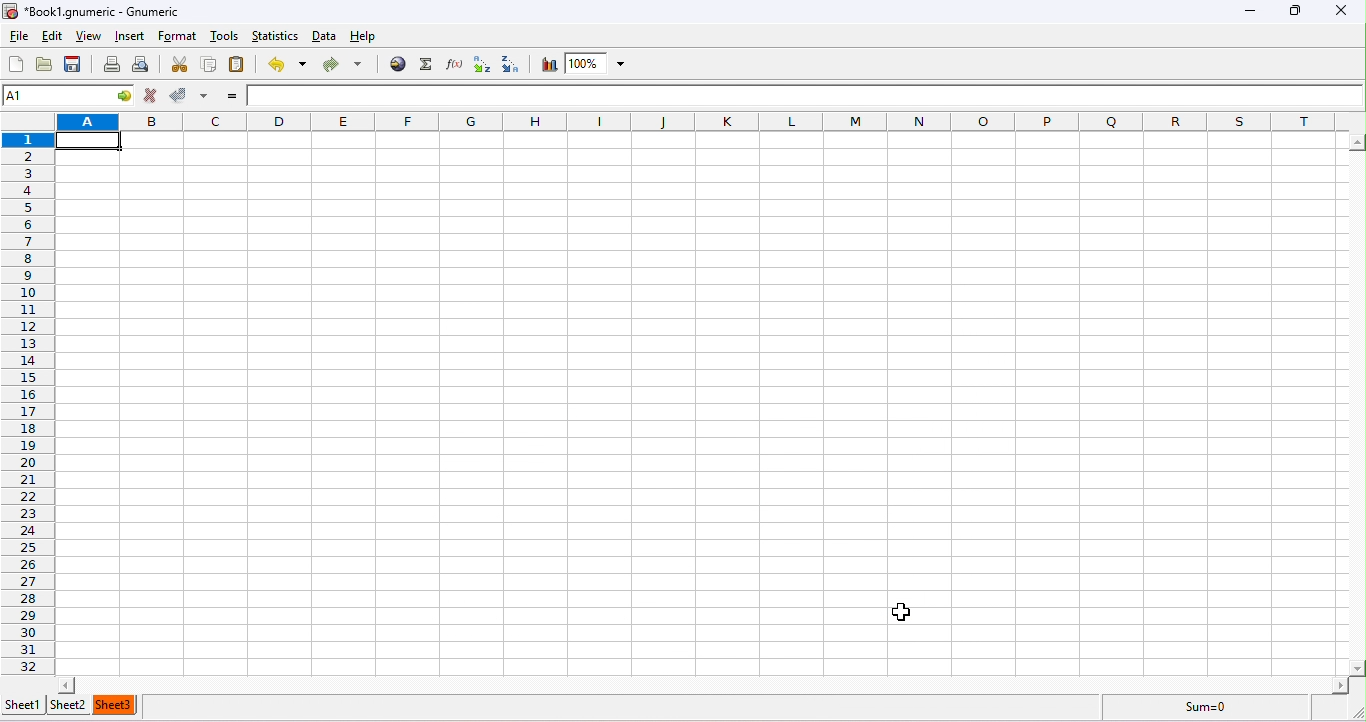 This screenshot has height=722, width=1366. Describe the element at coordinates (602, 64) in the screenshot. I see `zoom` at that location.